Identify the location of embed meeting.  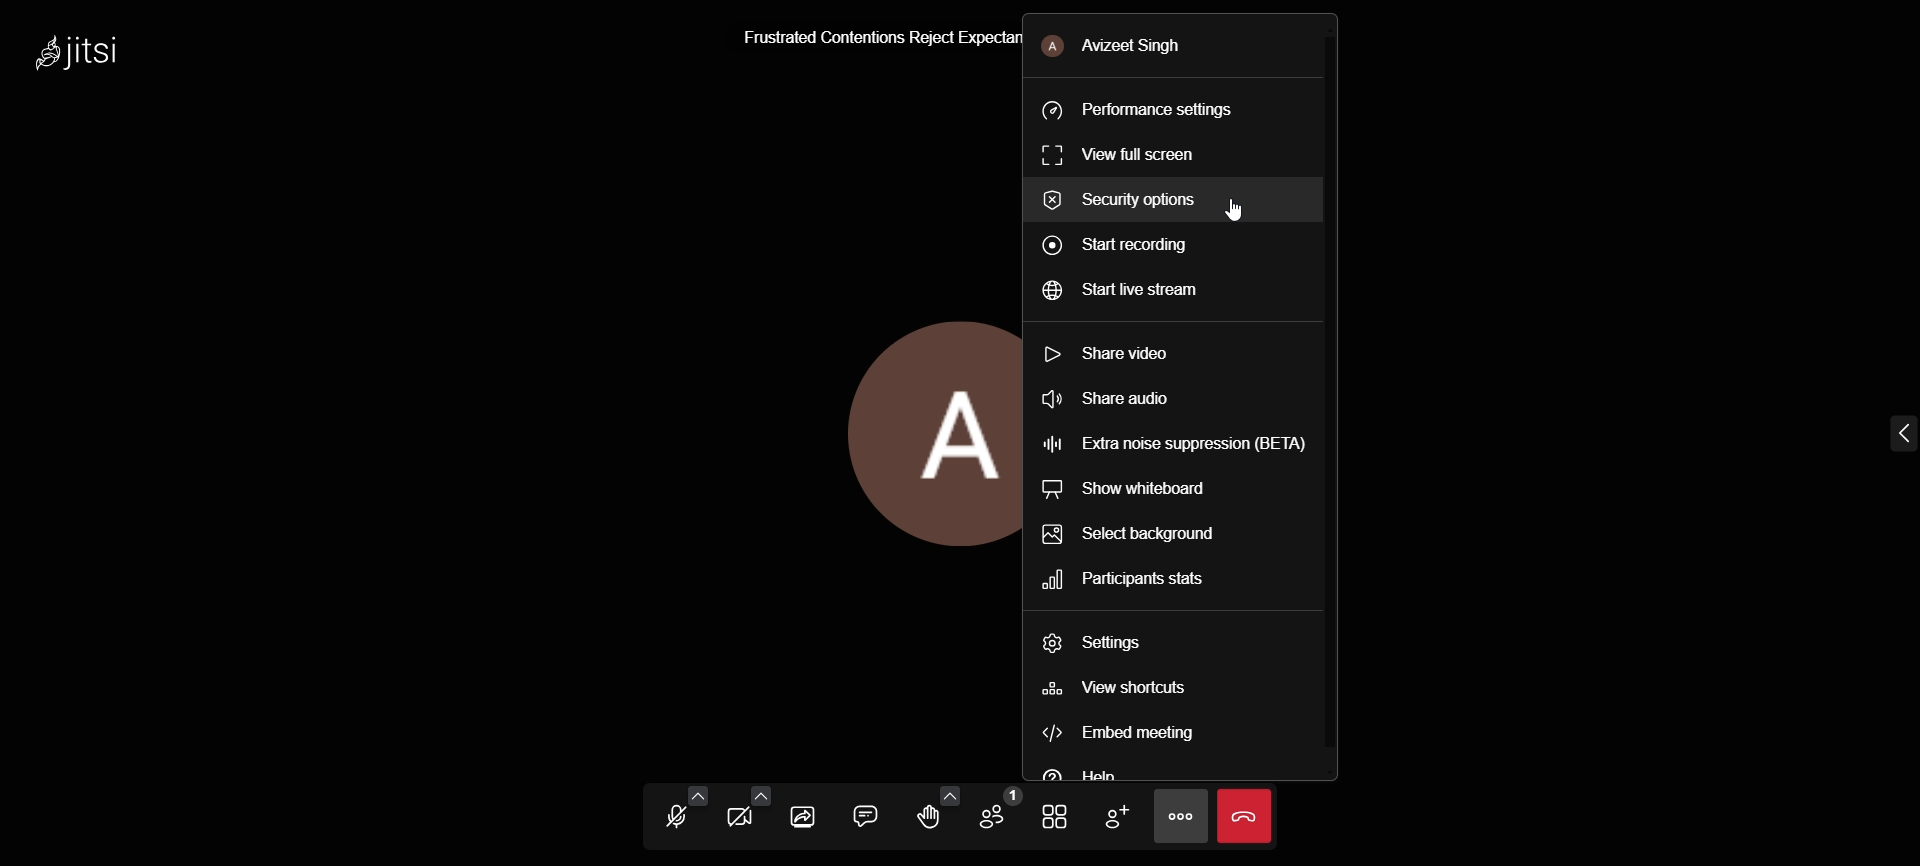
(1128, 735).